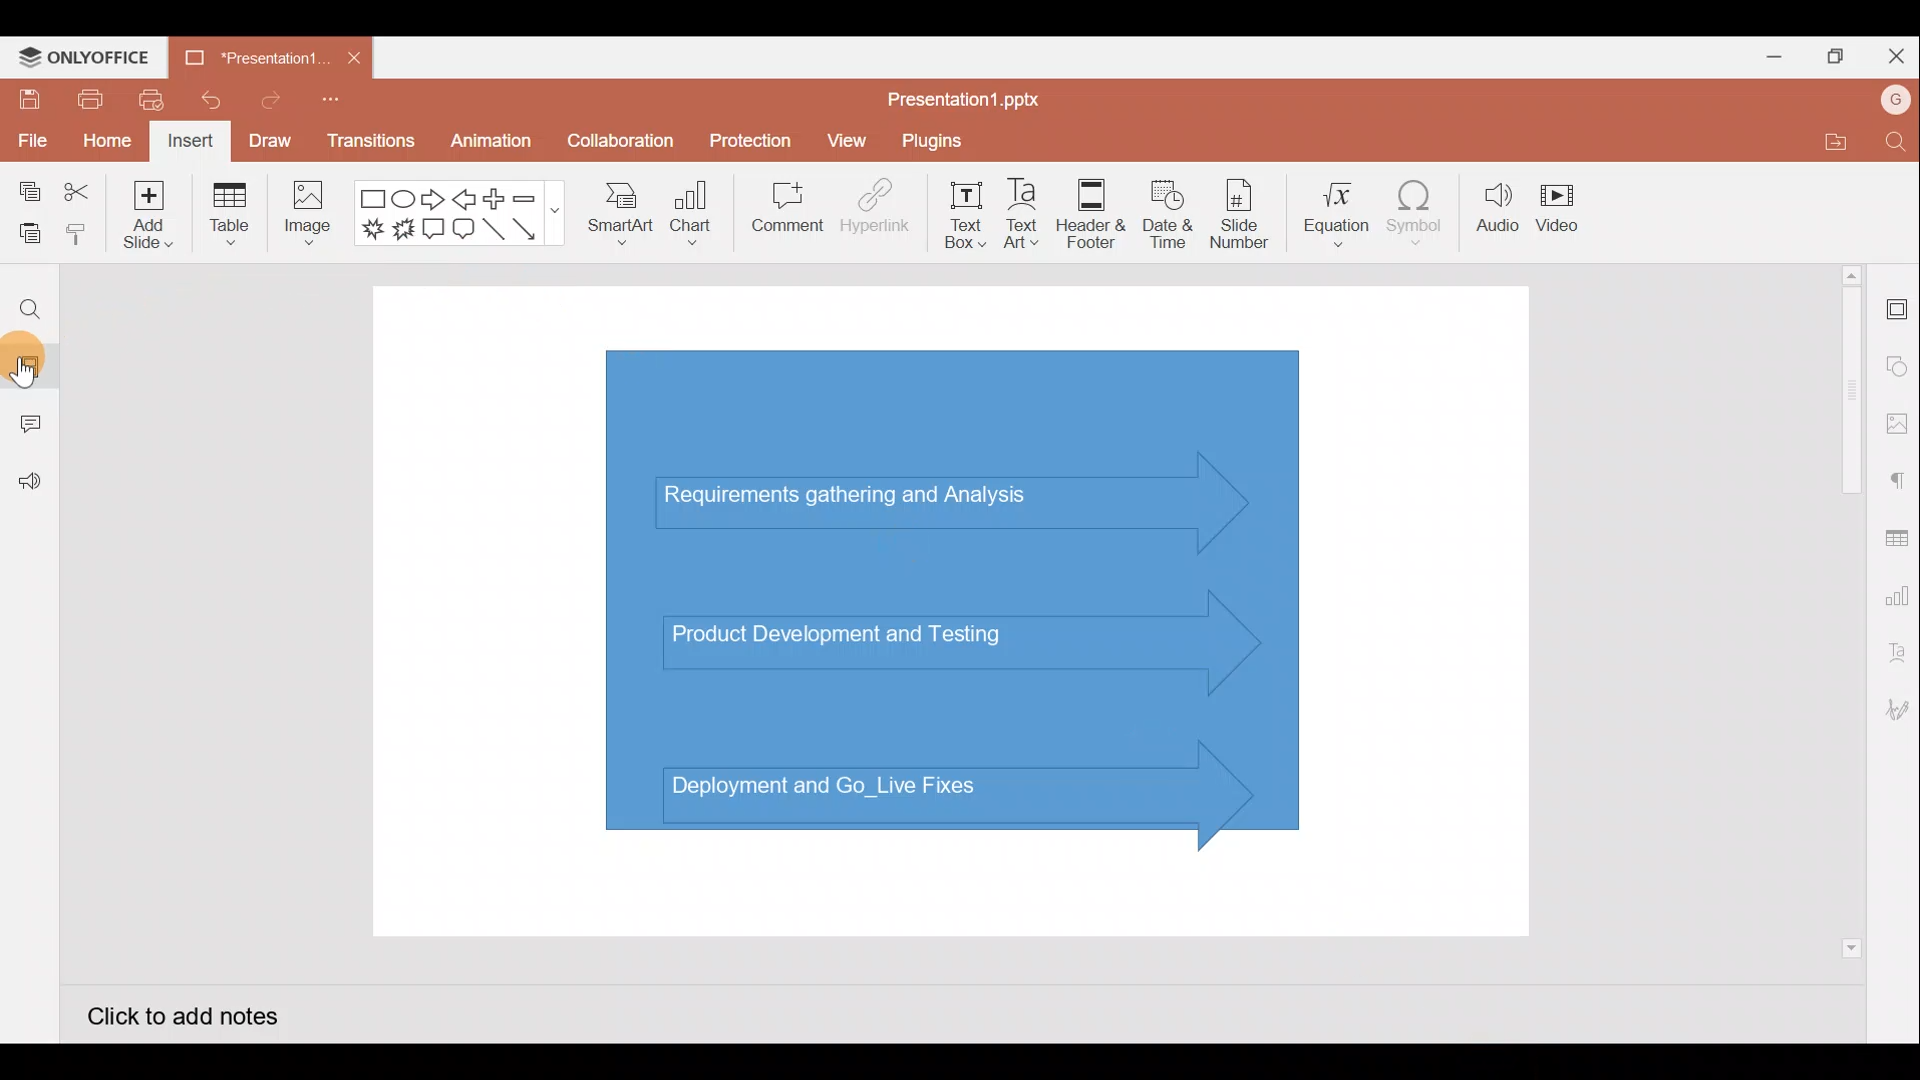 This screenshot has width=1920, height=1080. What do you see at coordinates (487, 140) in the screenshot?
I see `Animation` at bounding box center [487, 140].